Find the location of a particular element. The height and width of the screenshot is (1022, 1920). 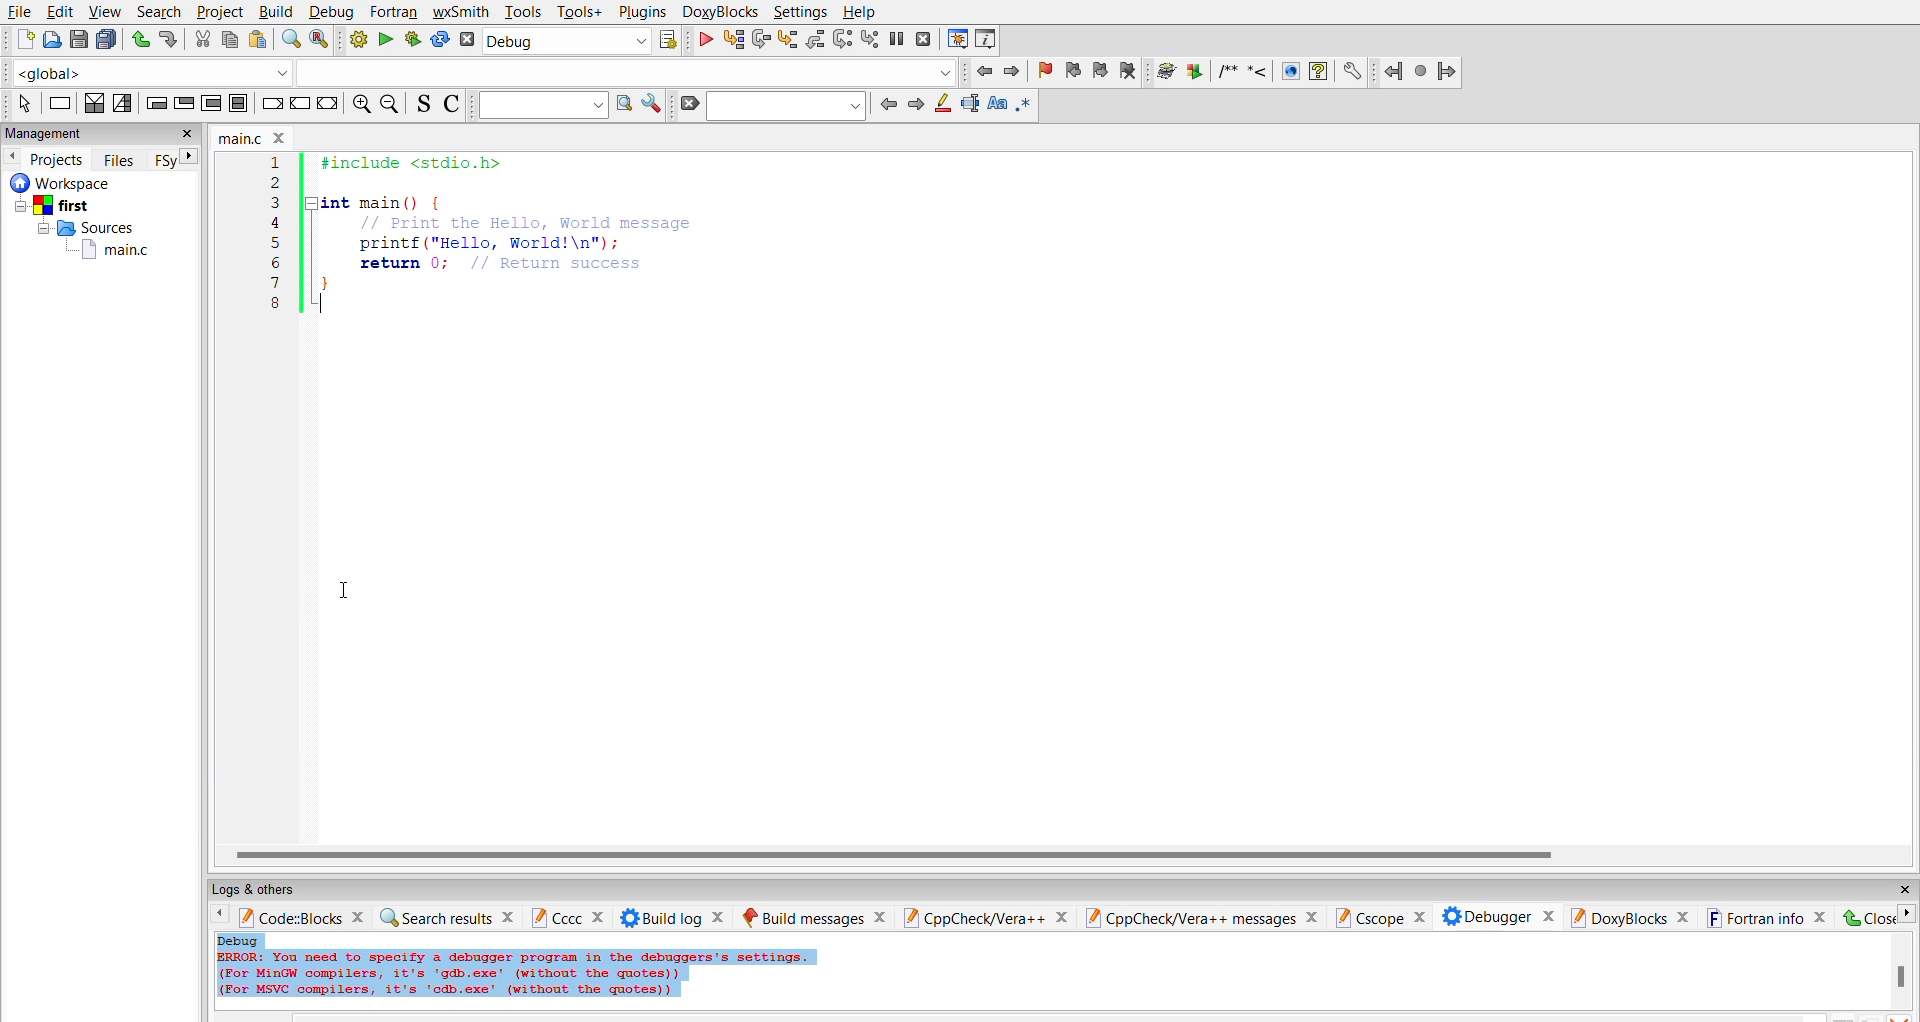

fortran is located at coordinates (393, 12).